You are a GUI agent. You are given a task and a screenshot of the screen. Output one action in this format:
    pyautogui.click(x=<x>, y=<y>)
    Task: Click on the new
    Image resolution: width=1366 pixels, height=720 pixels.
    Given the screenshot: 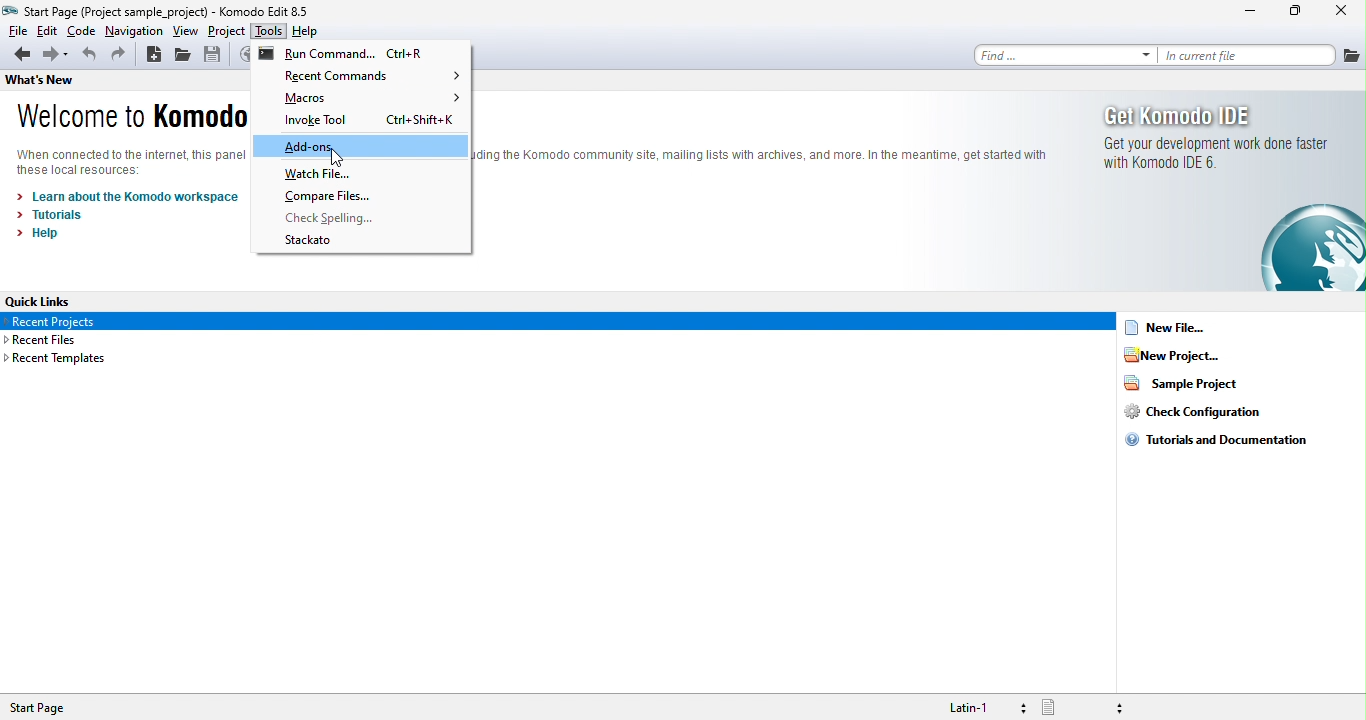 What is the action you would take?
    pyautogui.click(x=156, y=55)
    